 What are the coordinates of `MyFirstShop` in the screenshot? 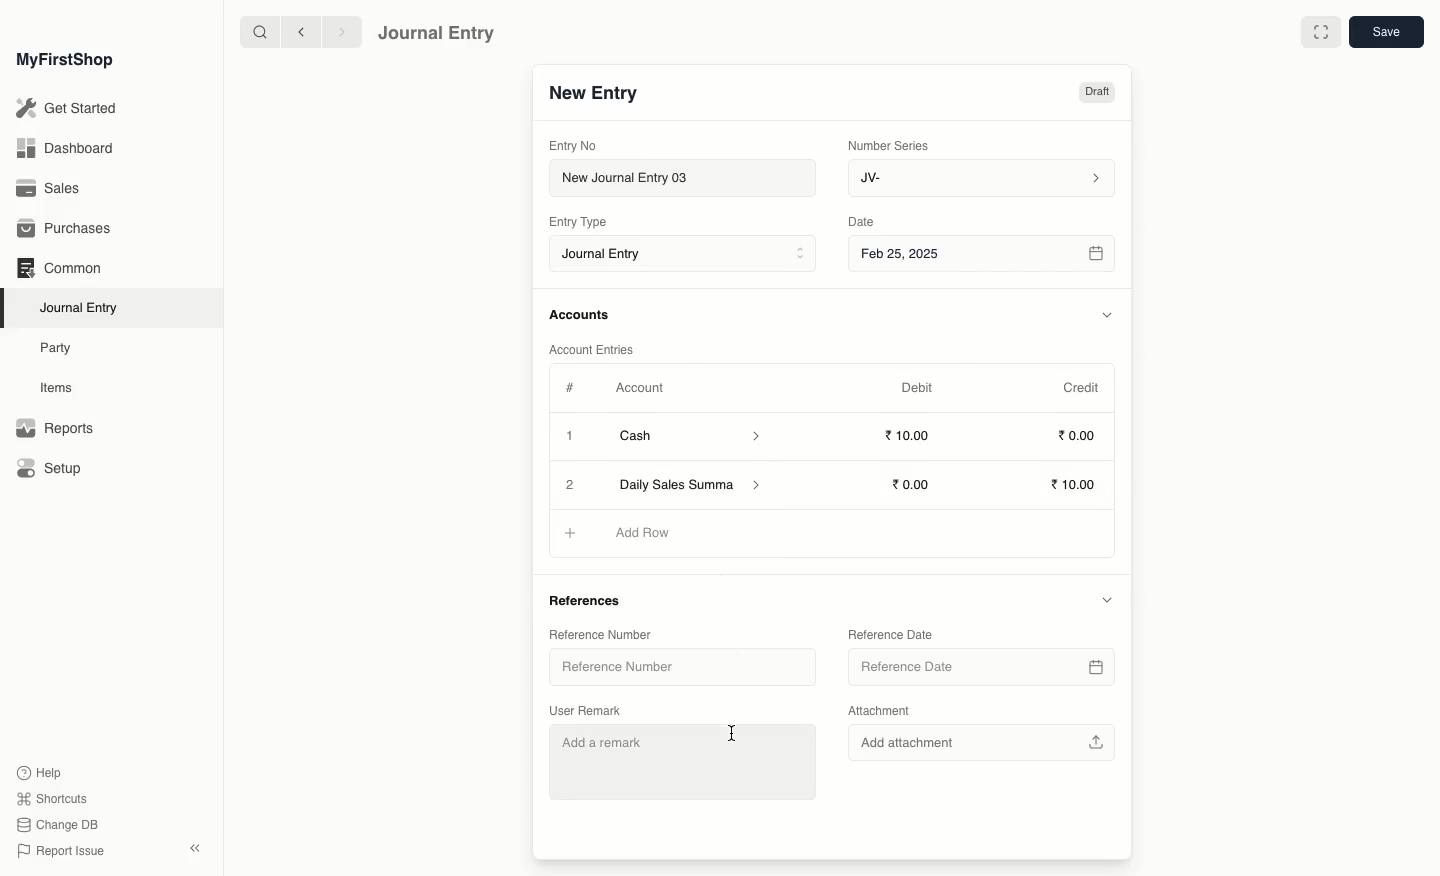 It's located at (63, 61).